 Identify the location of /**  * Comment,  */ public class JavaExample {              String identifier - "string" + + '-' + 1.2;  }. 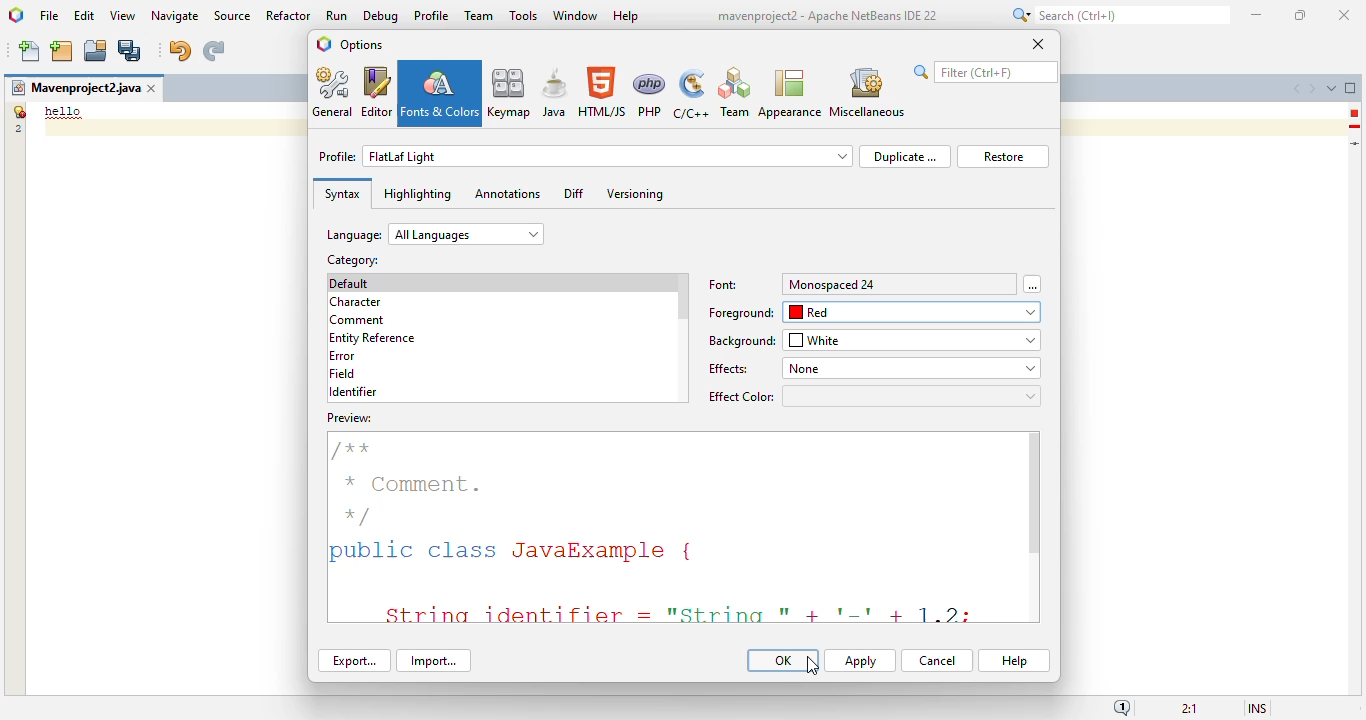
(667, 528).